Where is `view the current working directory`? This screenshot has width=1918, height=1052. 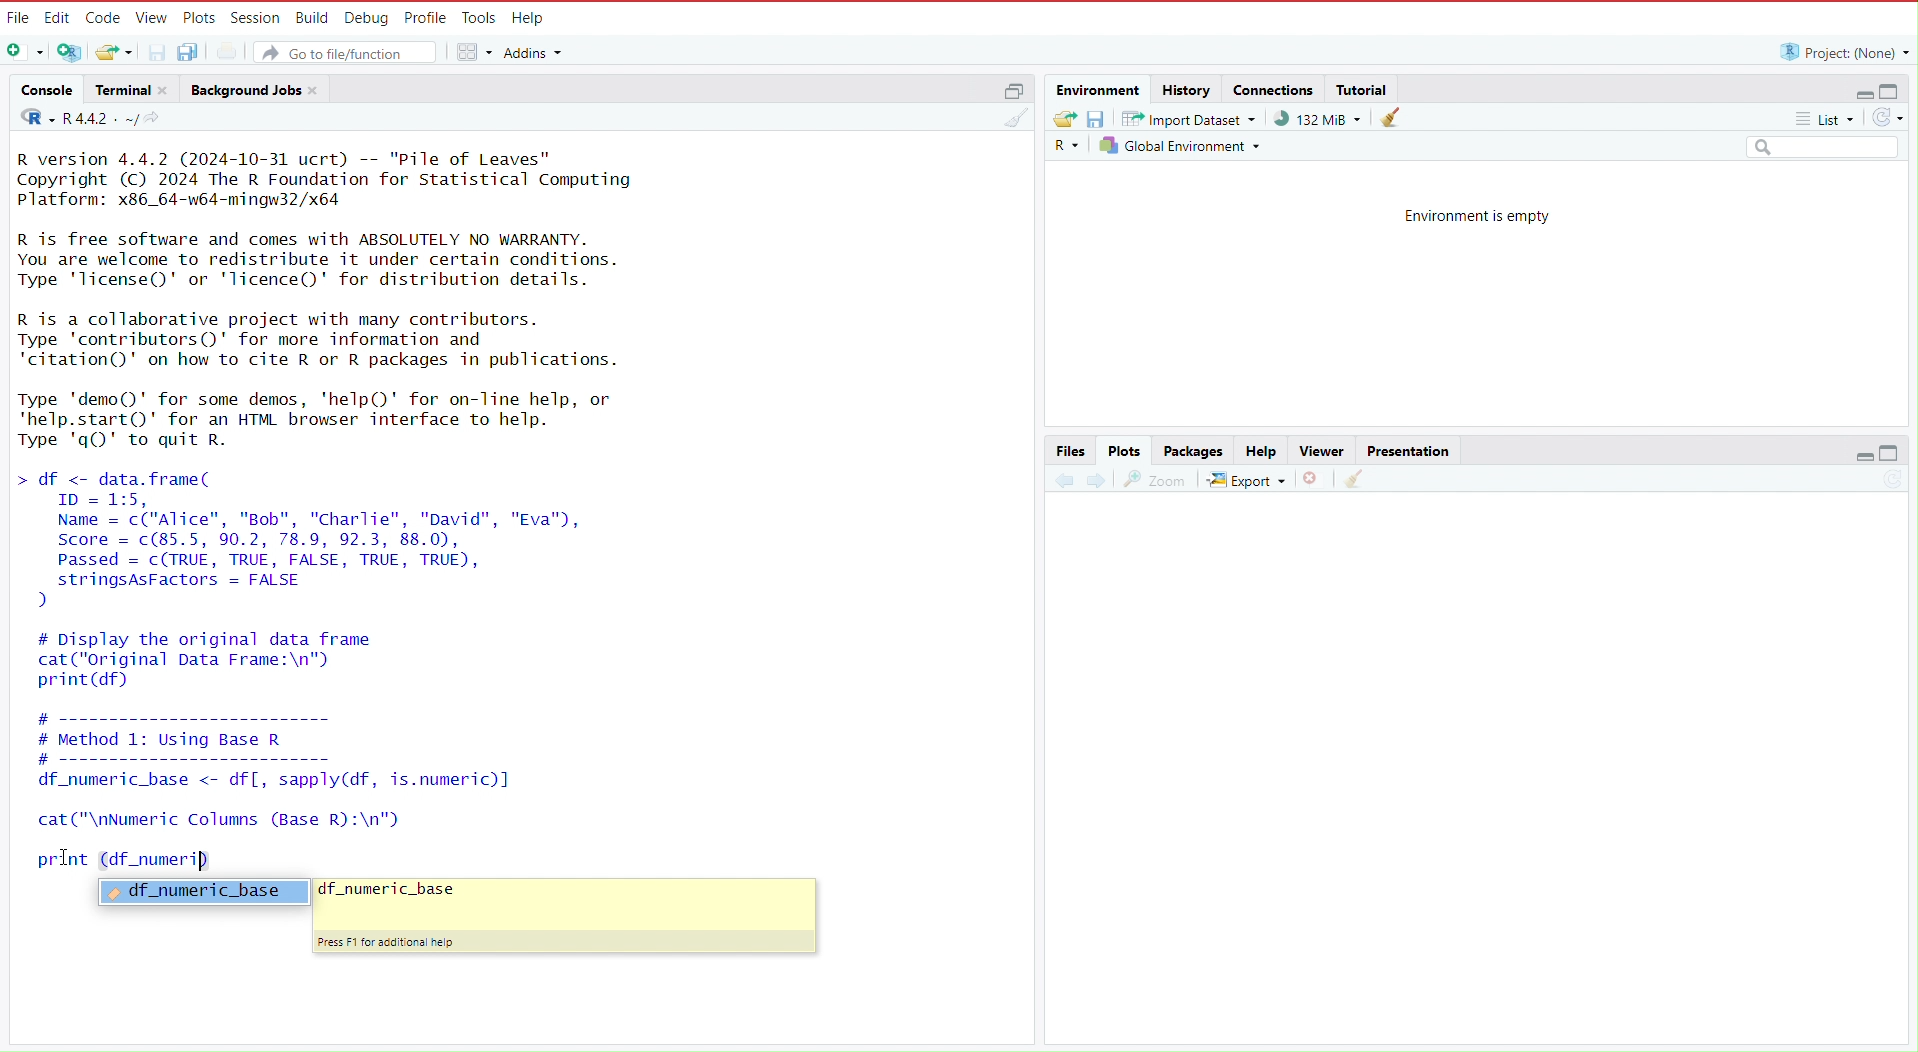
view the current working directory is located at coordinates (157, 118).